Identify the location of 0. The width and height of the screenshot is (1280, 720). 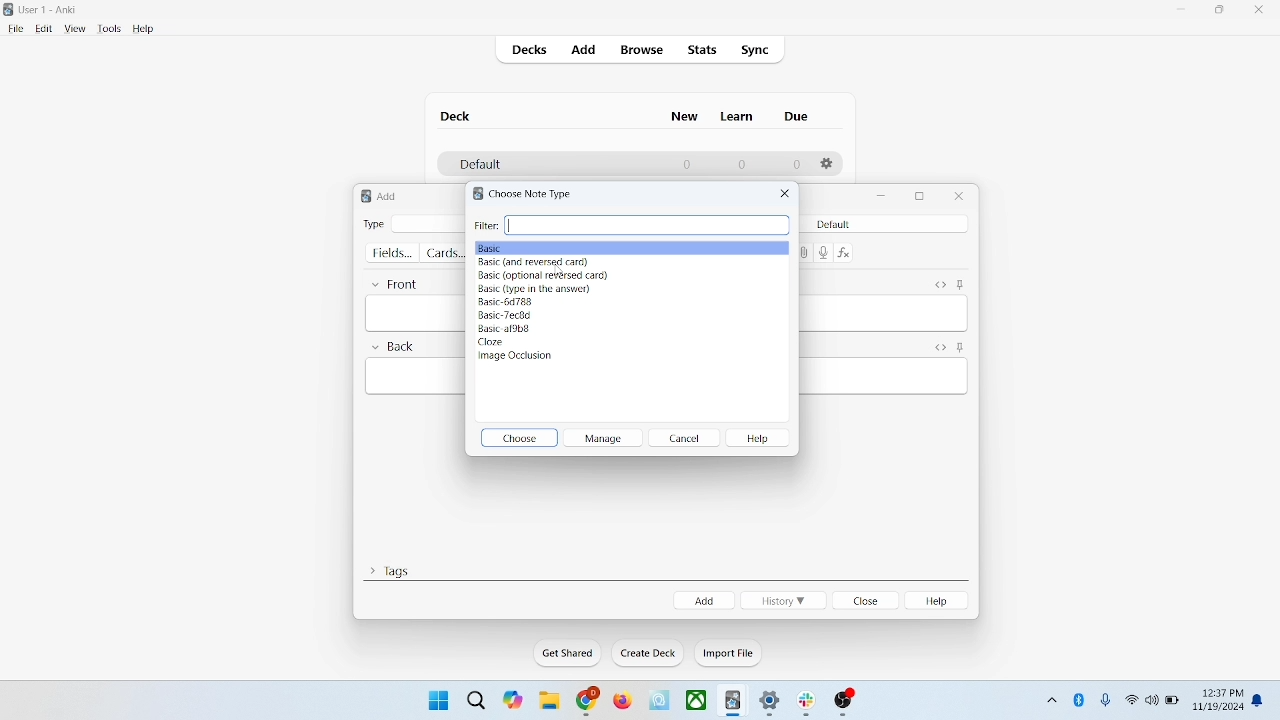
(688, 164).